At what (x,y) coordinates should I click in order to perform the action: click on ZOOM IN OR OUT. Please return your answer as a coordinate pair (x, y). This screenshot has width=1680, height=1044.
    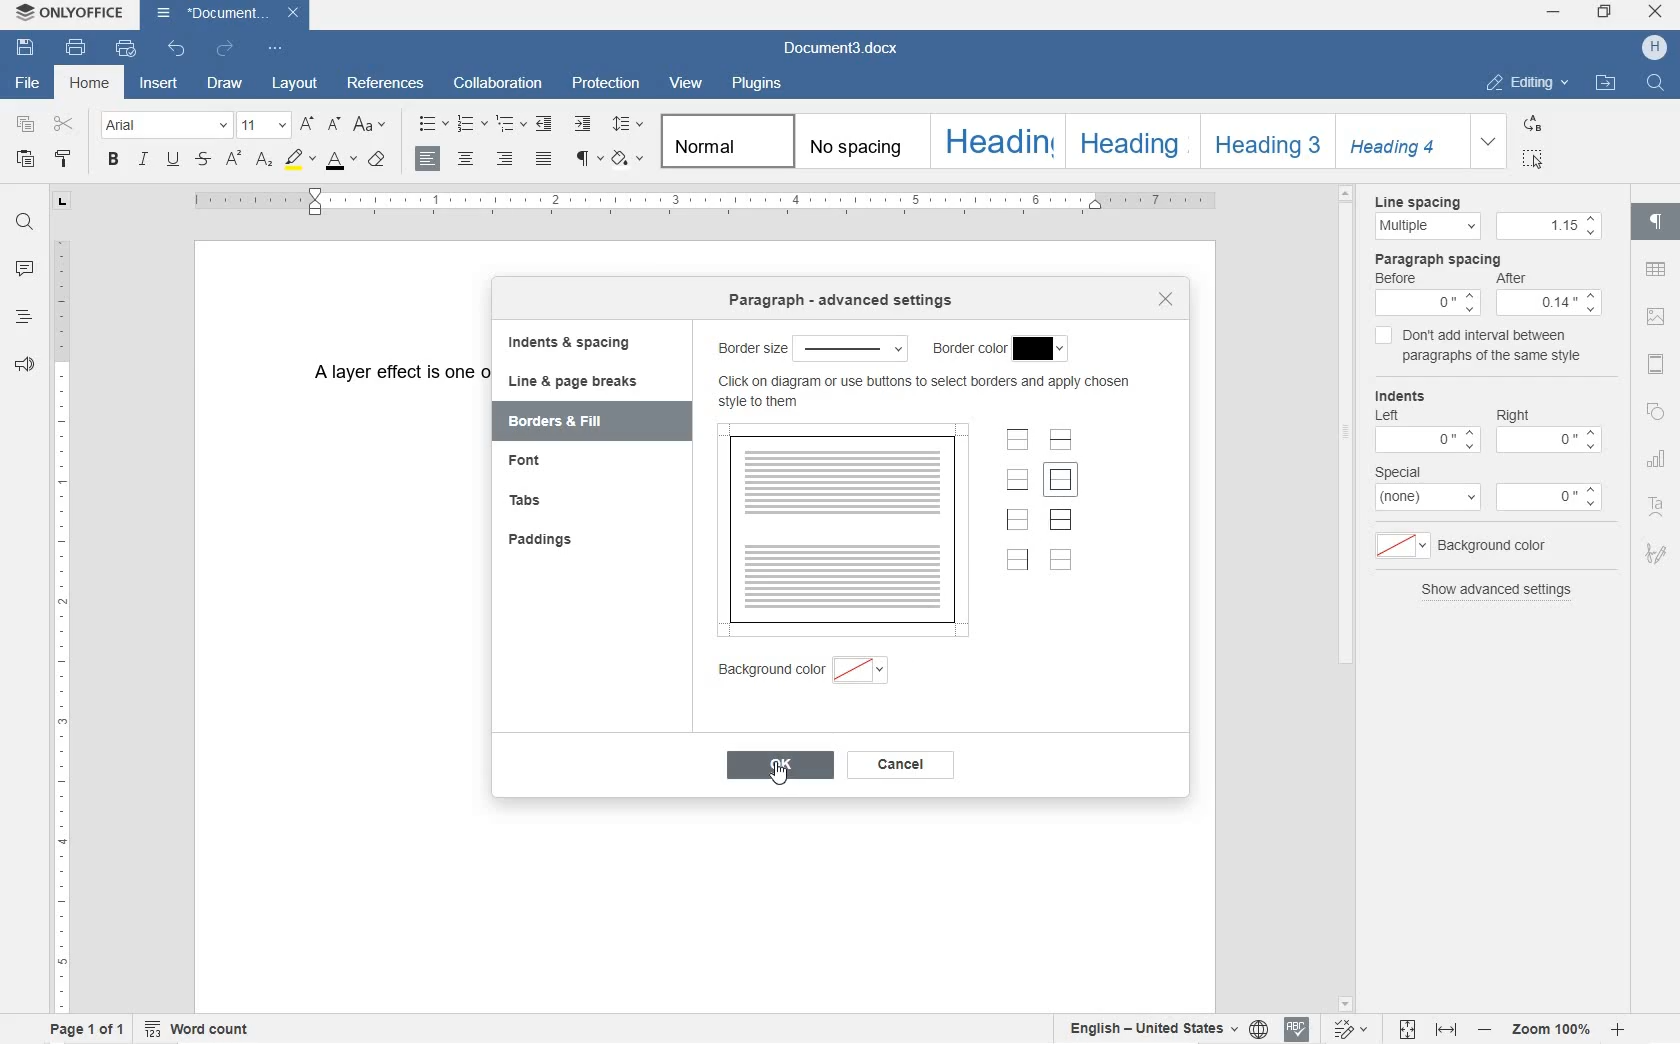
    Looking at the image, I should click on (1553, 1029).